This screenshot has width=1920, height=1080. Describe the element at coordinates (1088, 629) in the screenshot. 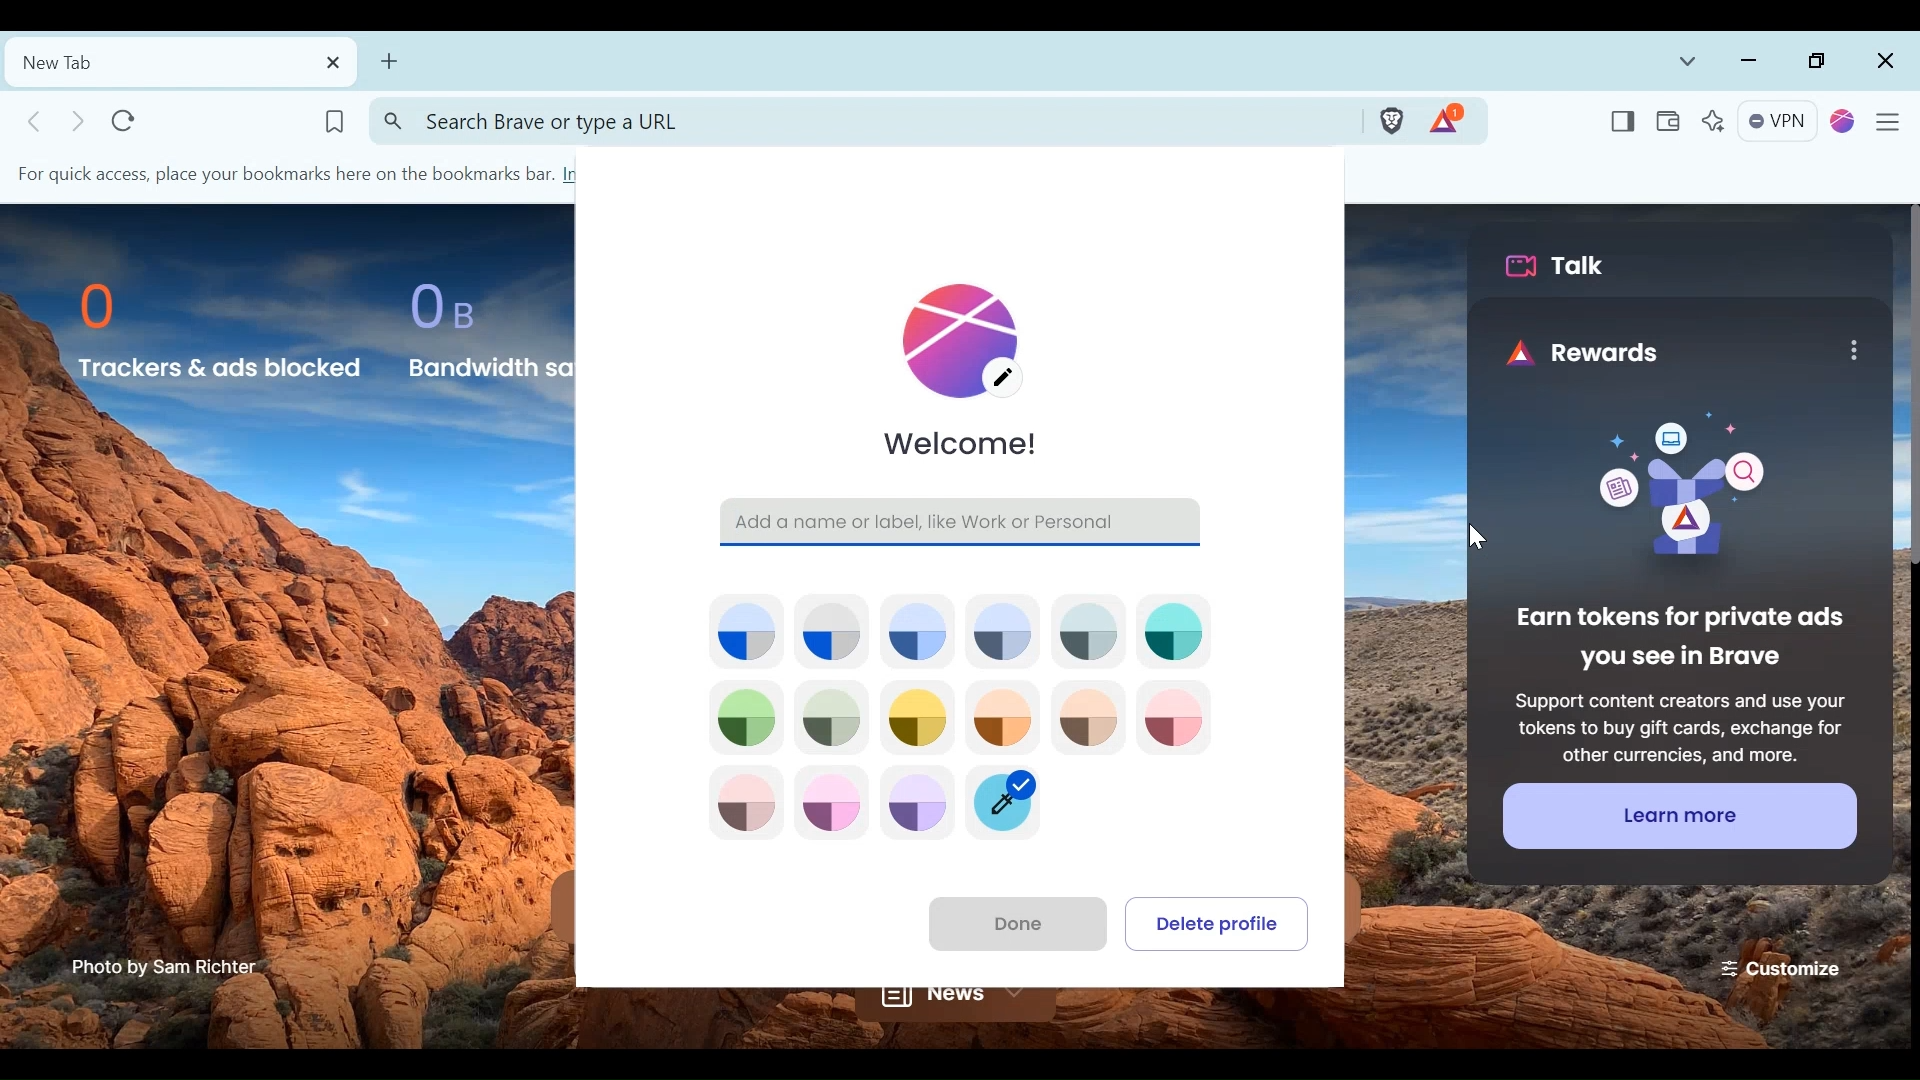

I see `Theme` at that location.